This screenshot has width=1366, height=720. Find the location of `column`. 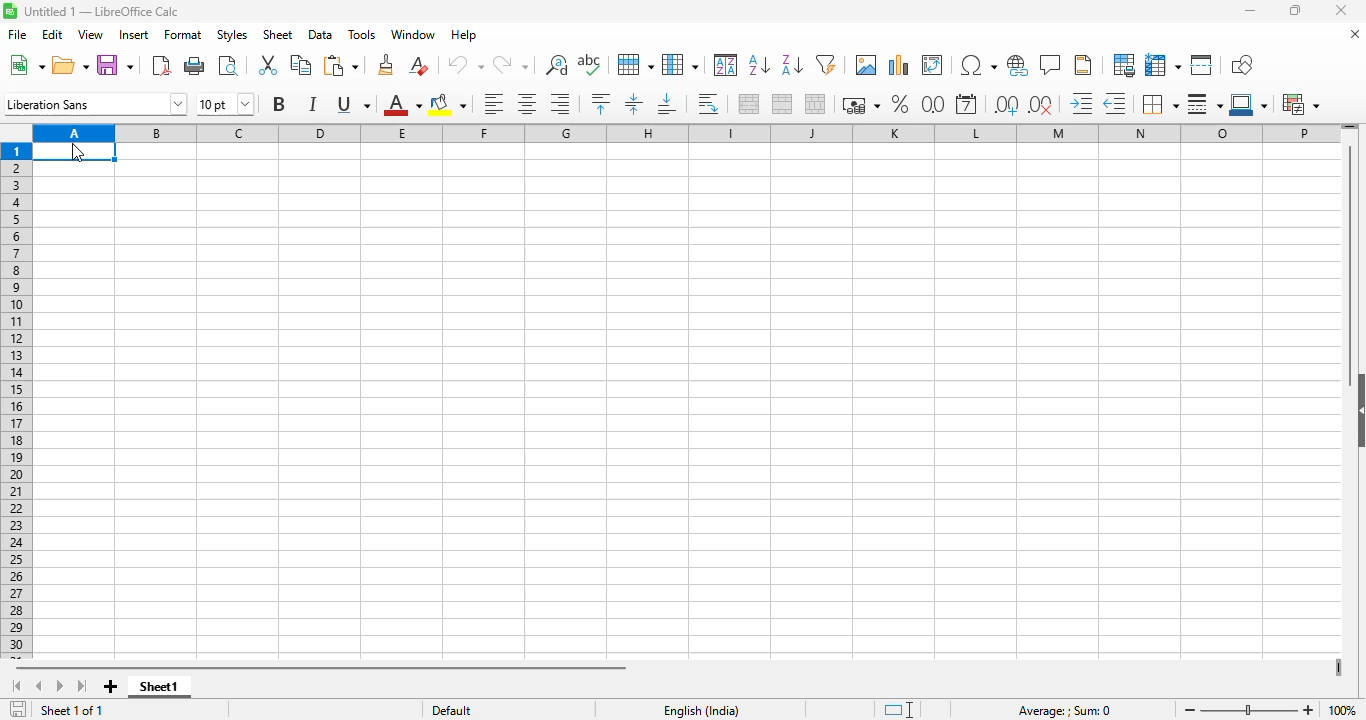

column is located at coordinates (680, 64).